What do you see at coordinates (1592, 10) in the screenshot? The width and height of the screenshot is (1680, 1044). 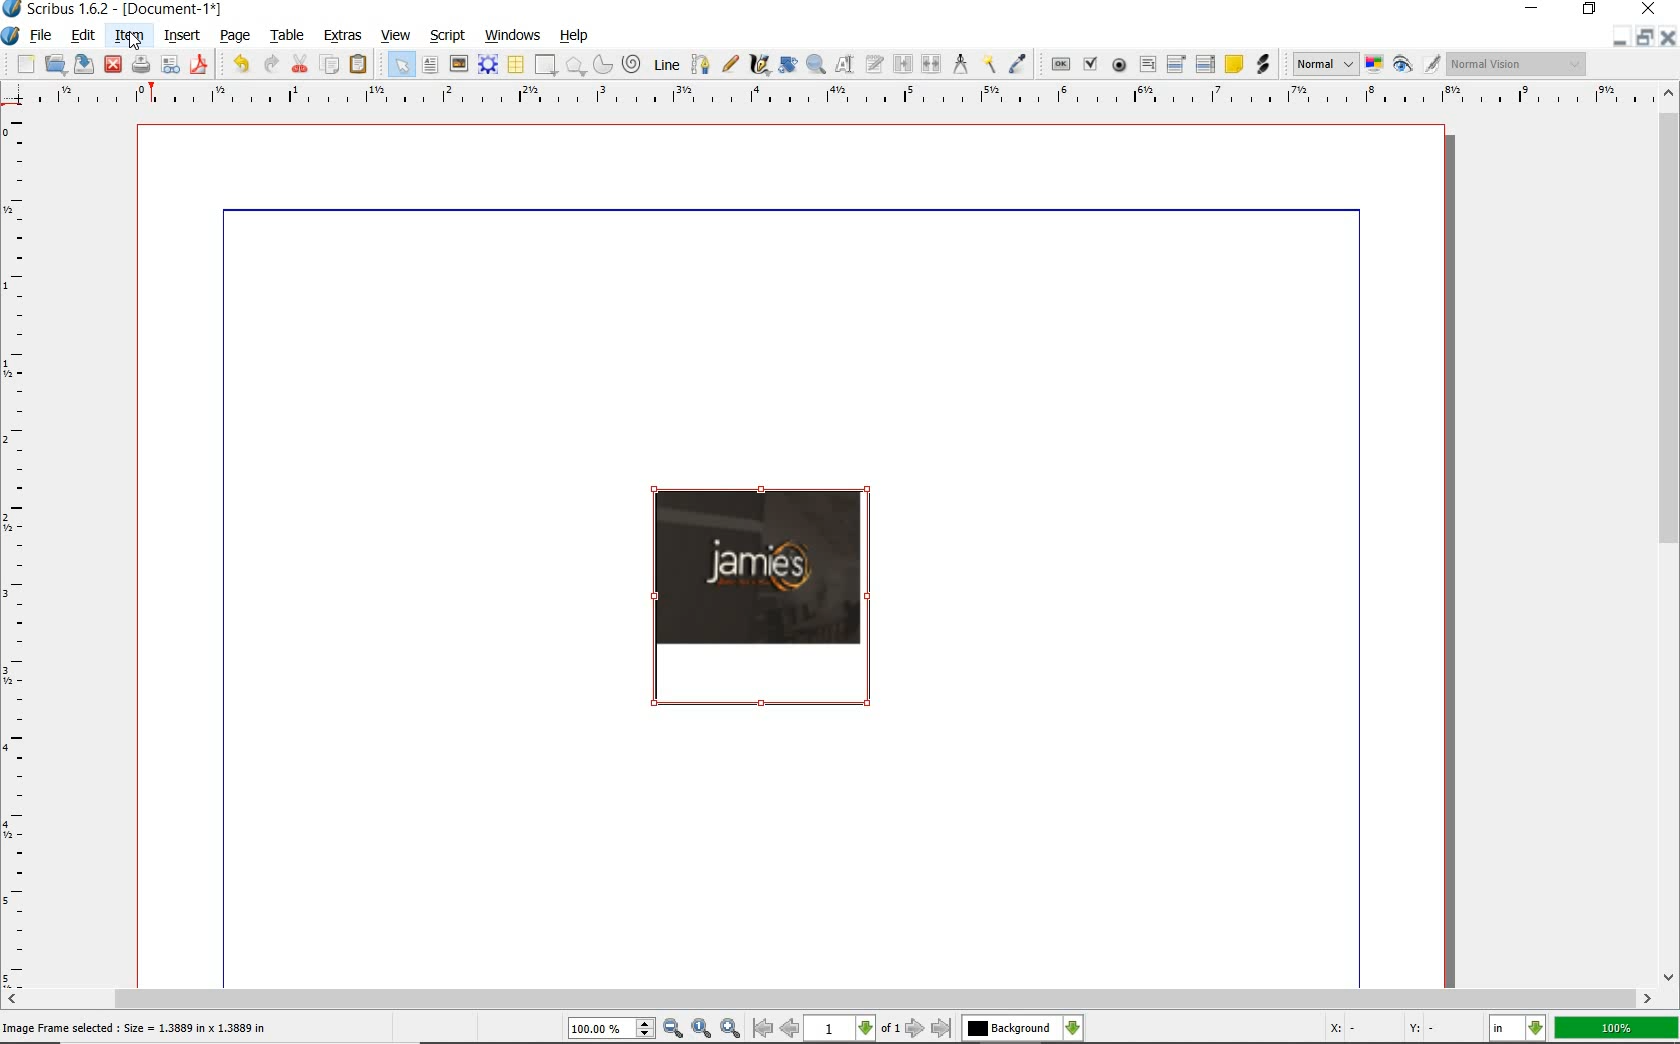 I see `restore` at bounding box center [1592, 10].